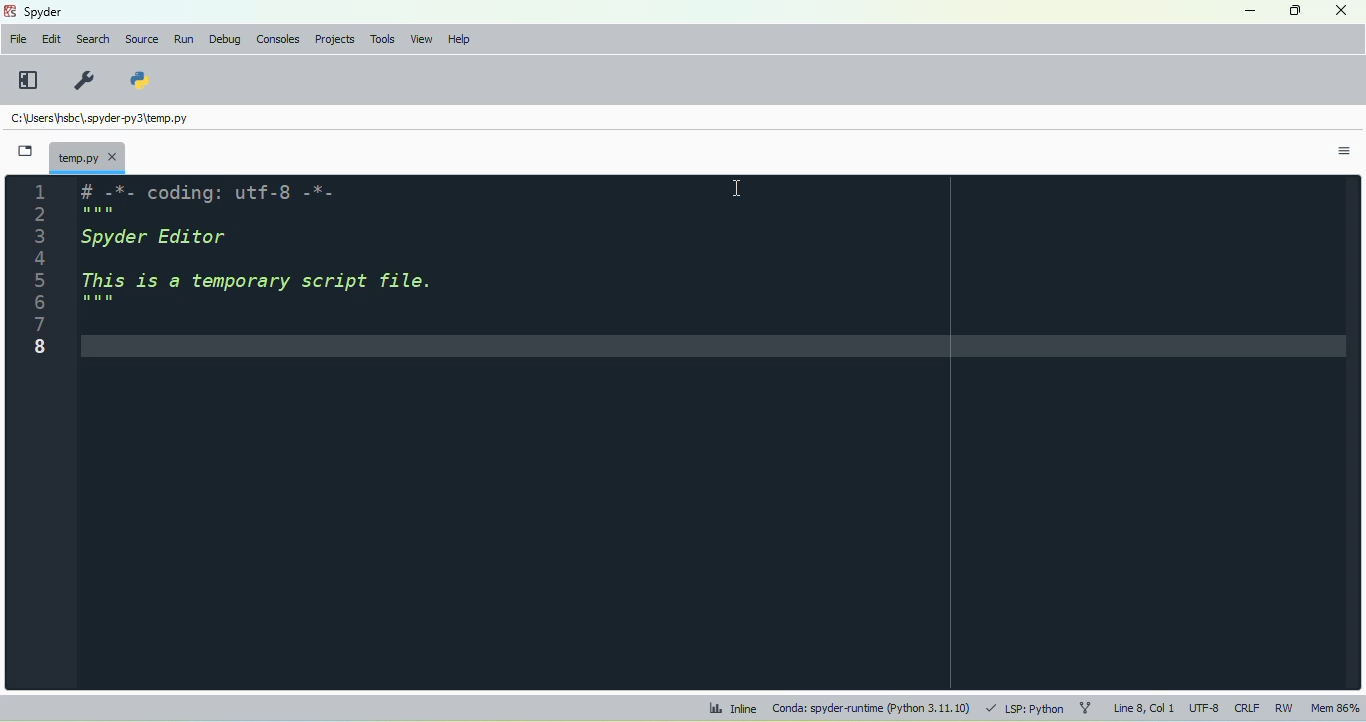 The height and width of the screenshot is (722, 1366). Describe the element at coordinates (87, 156) in the screenshot. I see `temporary file` at that location.